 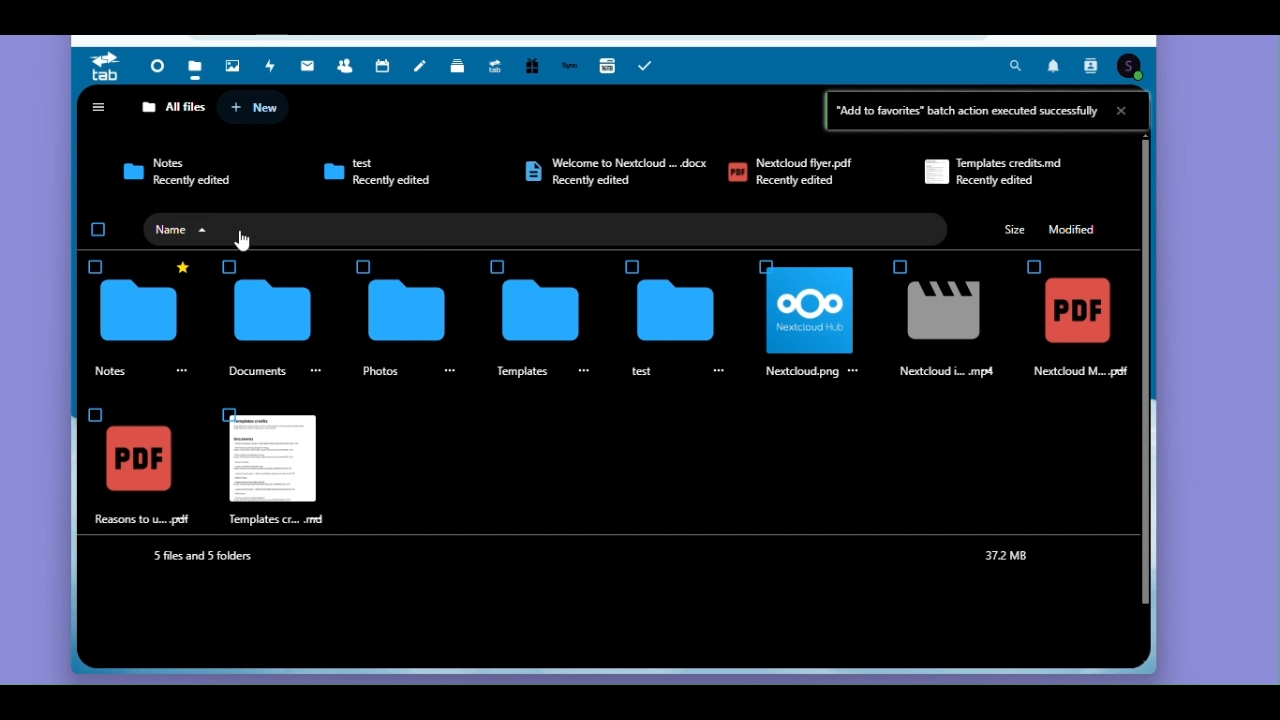 What do you see at coordinates (1017, 230) in the screenshot?
I see `Size` at bounding box center [1017, 230].